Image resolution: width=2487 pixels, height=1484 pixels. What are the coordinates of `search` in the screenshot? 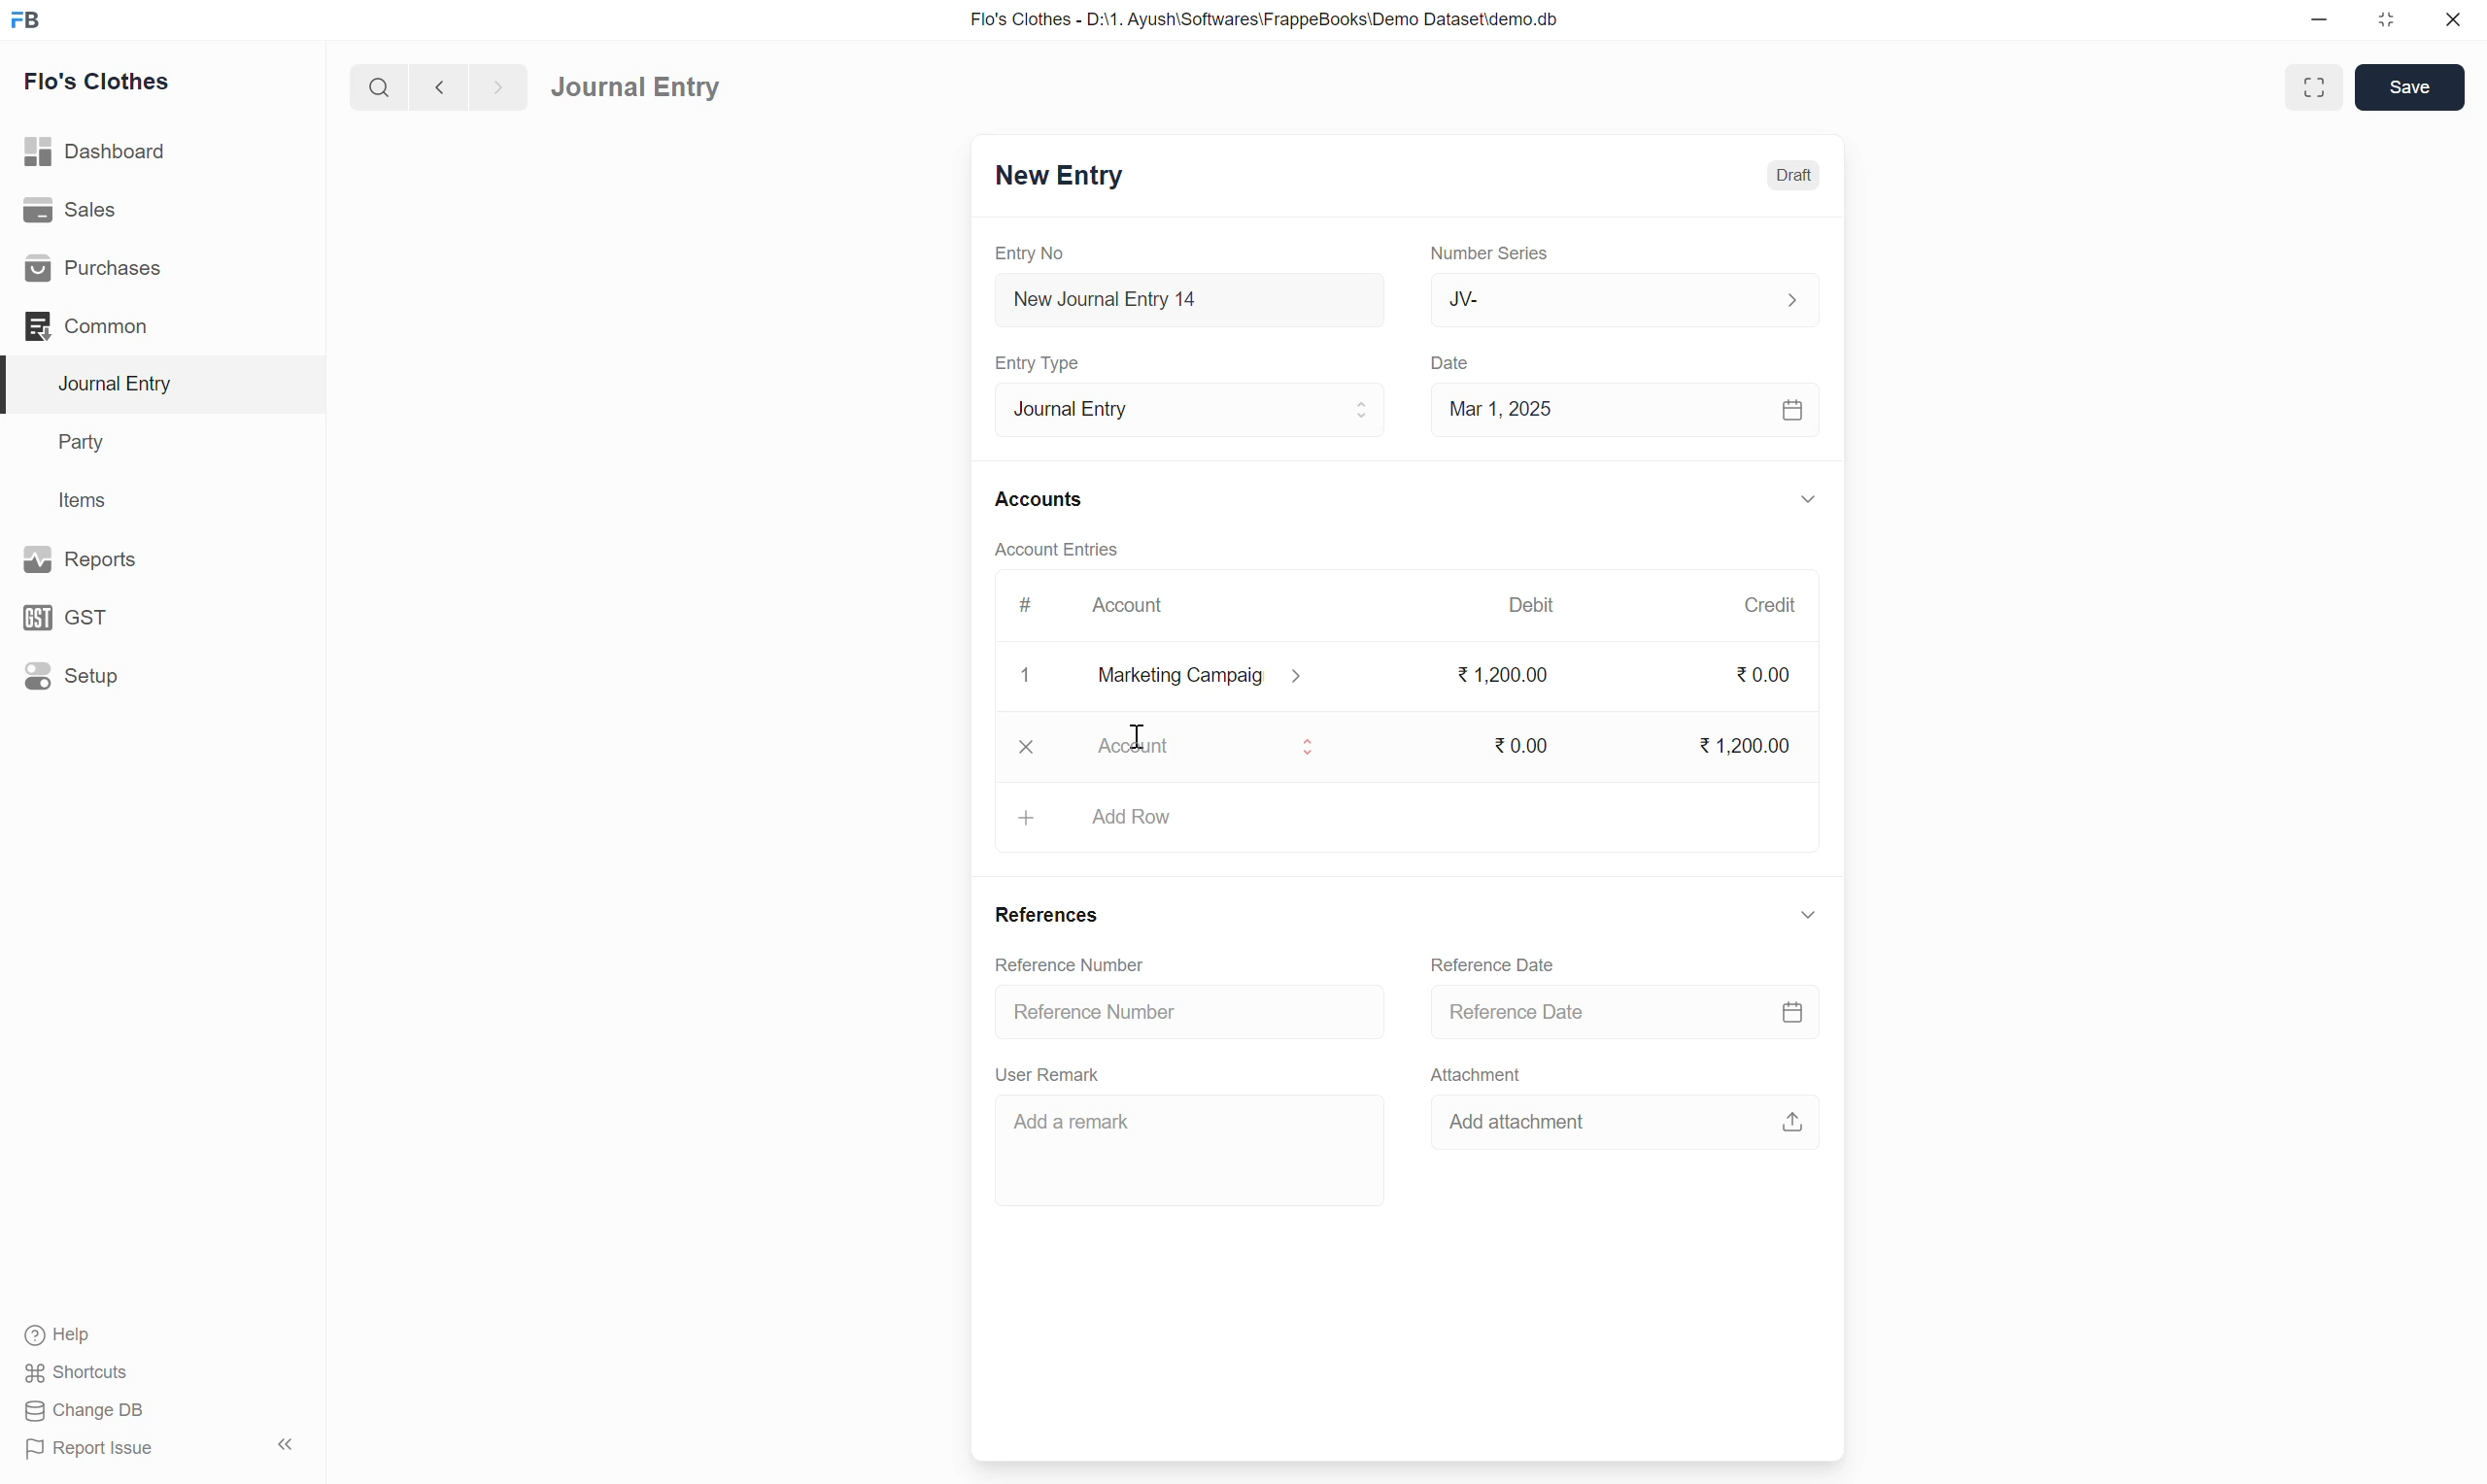 It's located at (377, 87).